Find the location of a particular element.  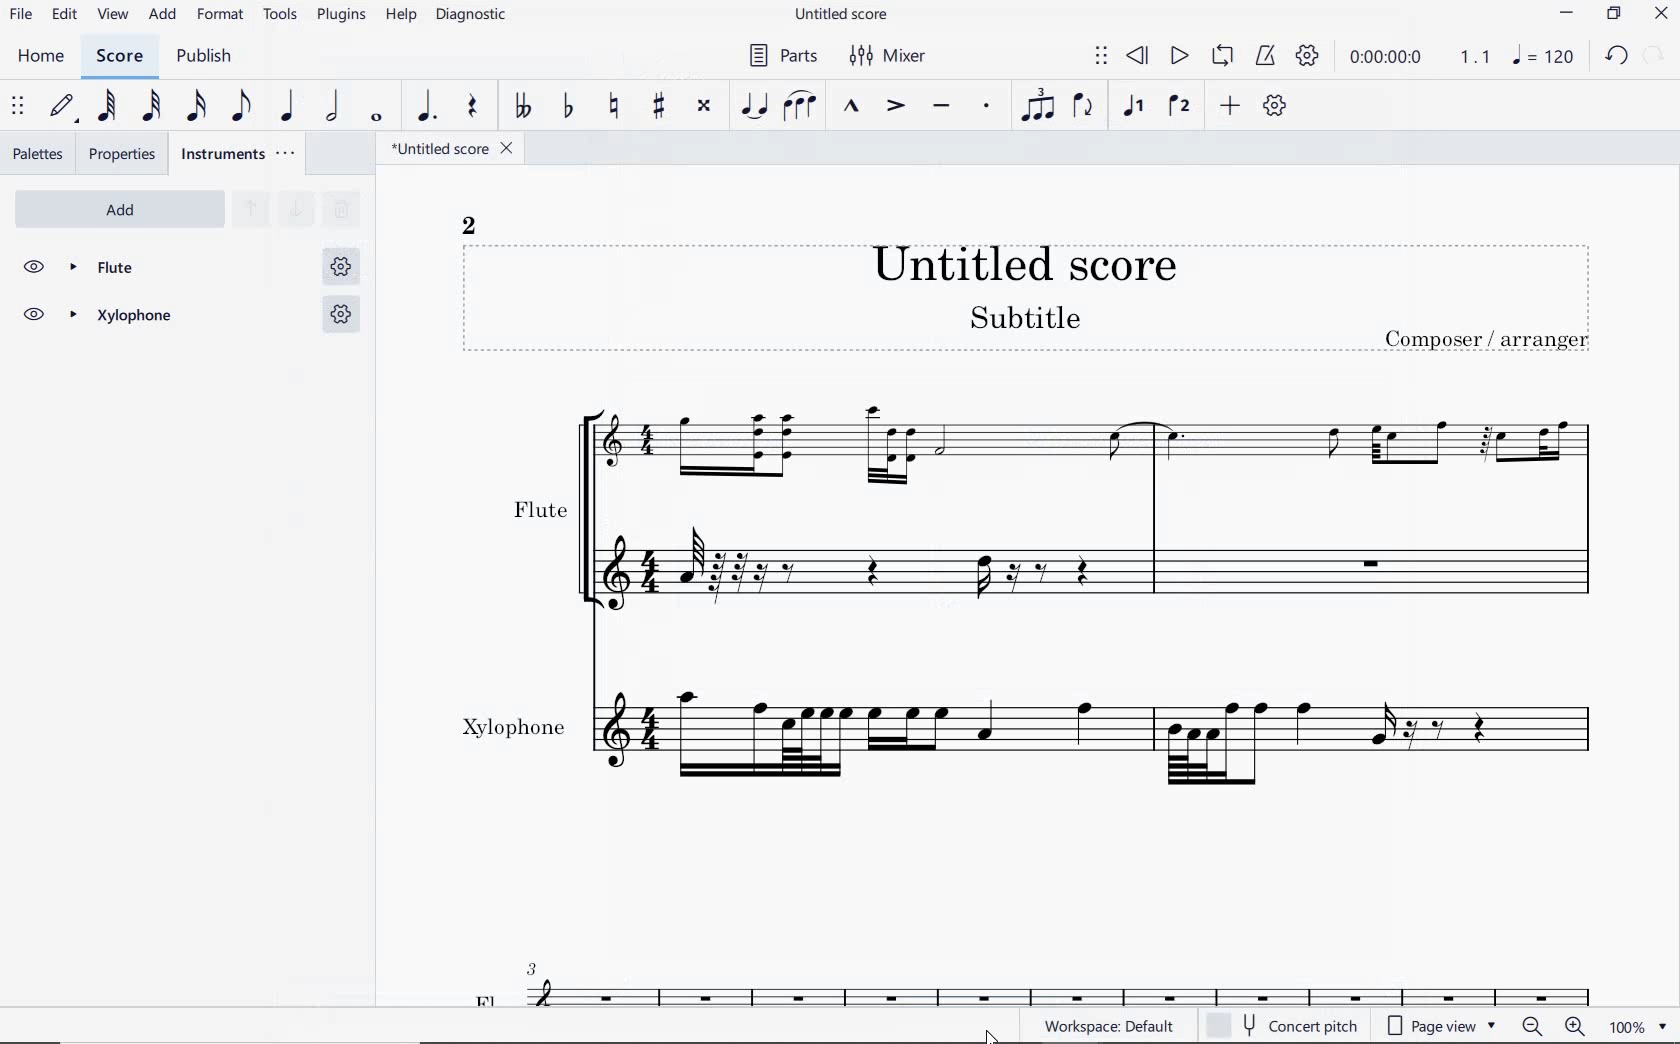

TOOLS is located at coordinates (282, 16).